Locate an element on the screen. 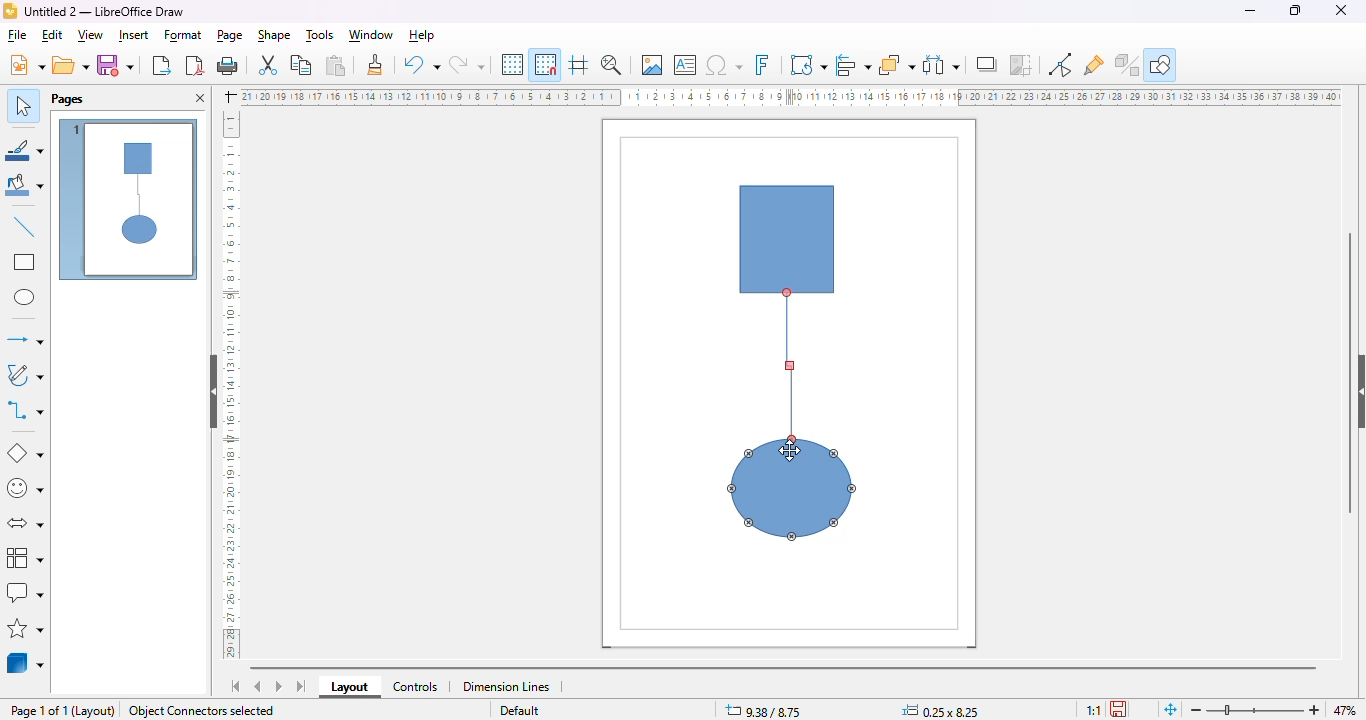  toggle extrusion is located at coordinates (1128, 65).